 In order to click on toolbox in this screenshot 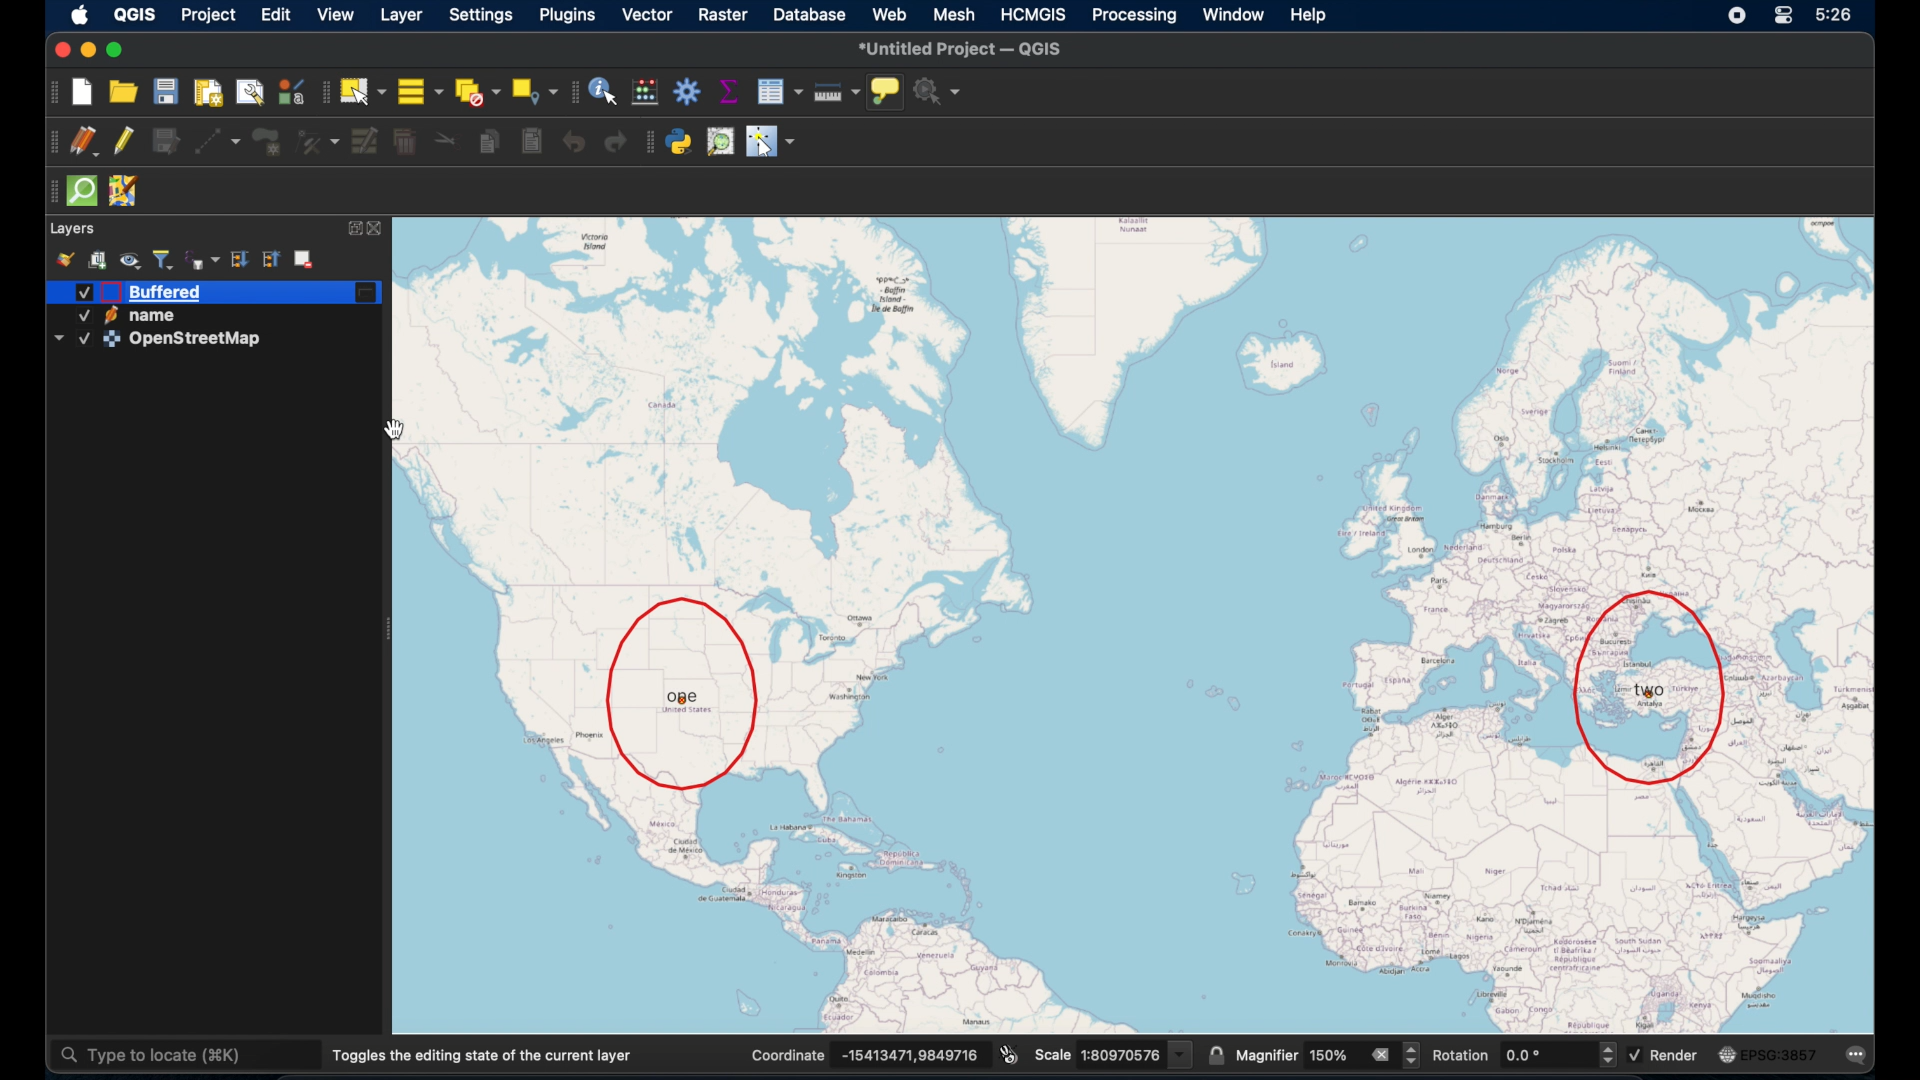, I will do `click(689, 89)`.